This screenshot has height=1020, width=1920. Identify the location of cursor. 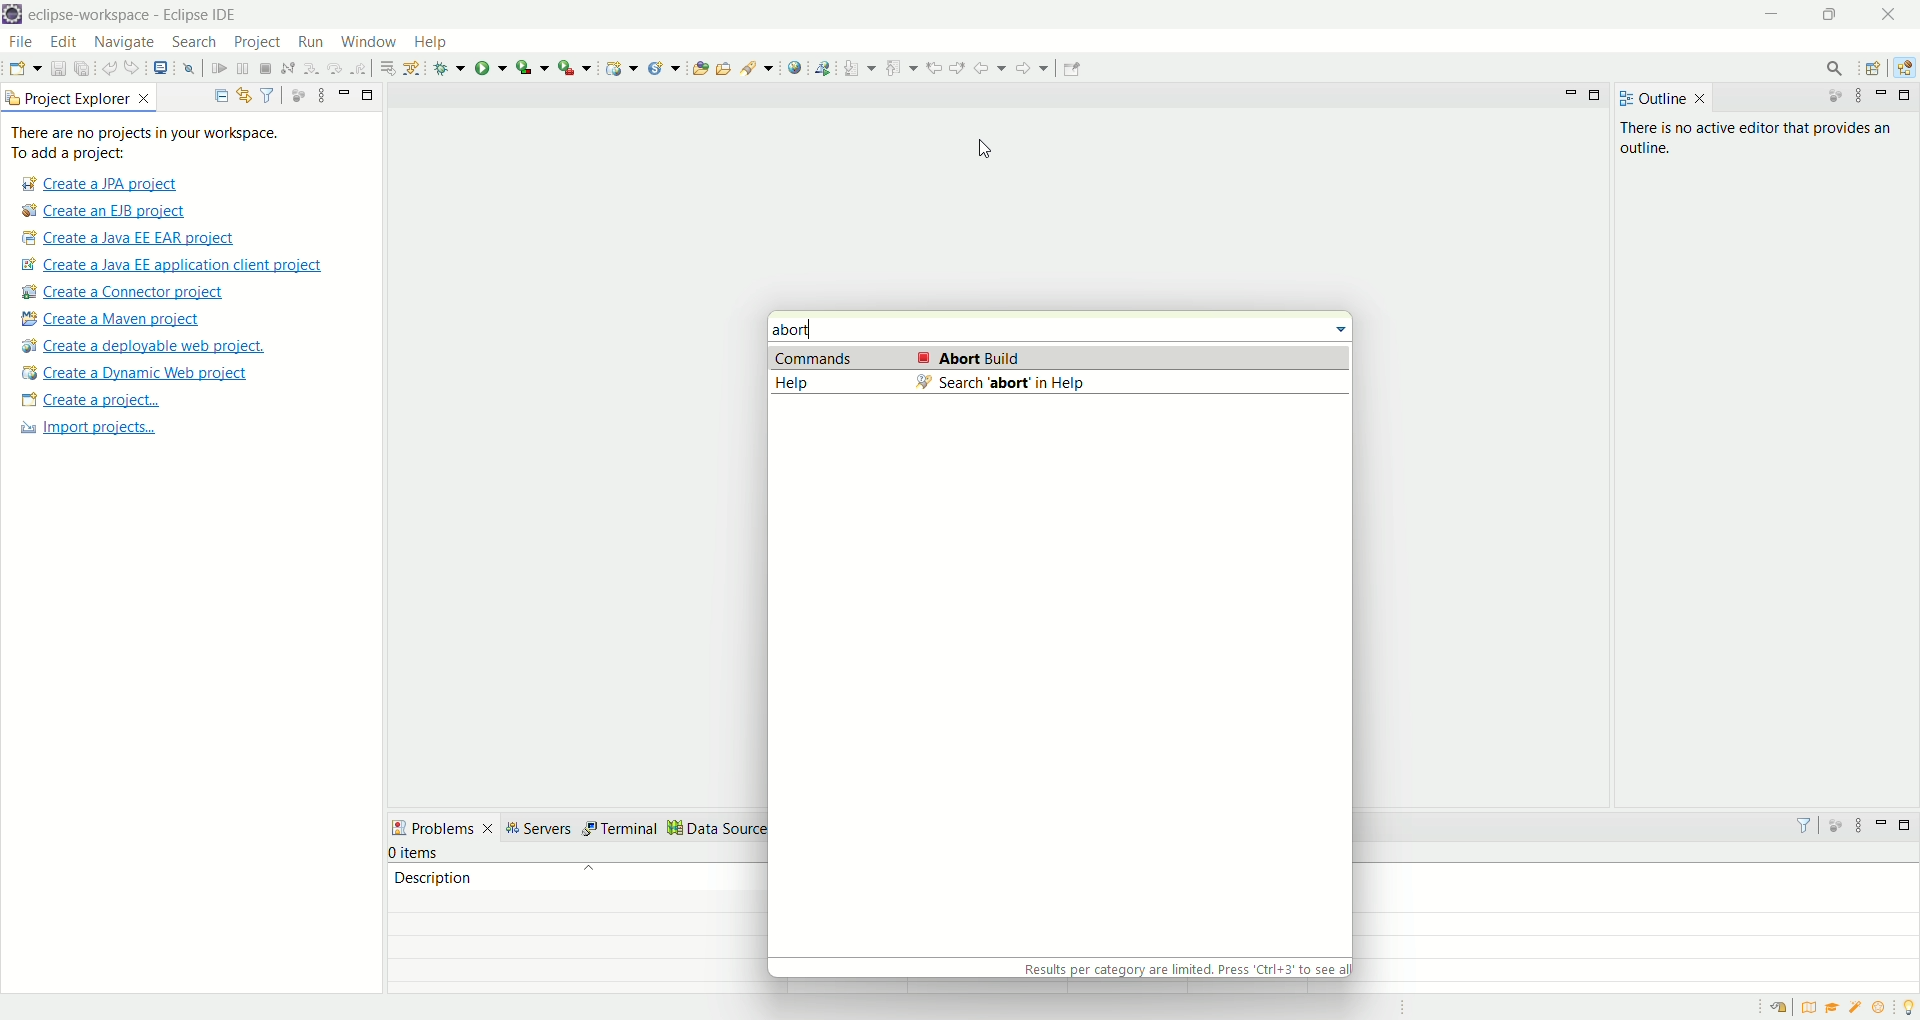
(995, 154).